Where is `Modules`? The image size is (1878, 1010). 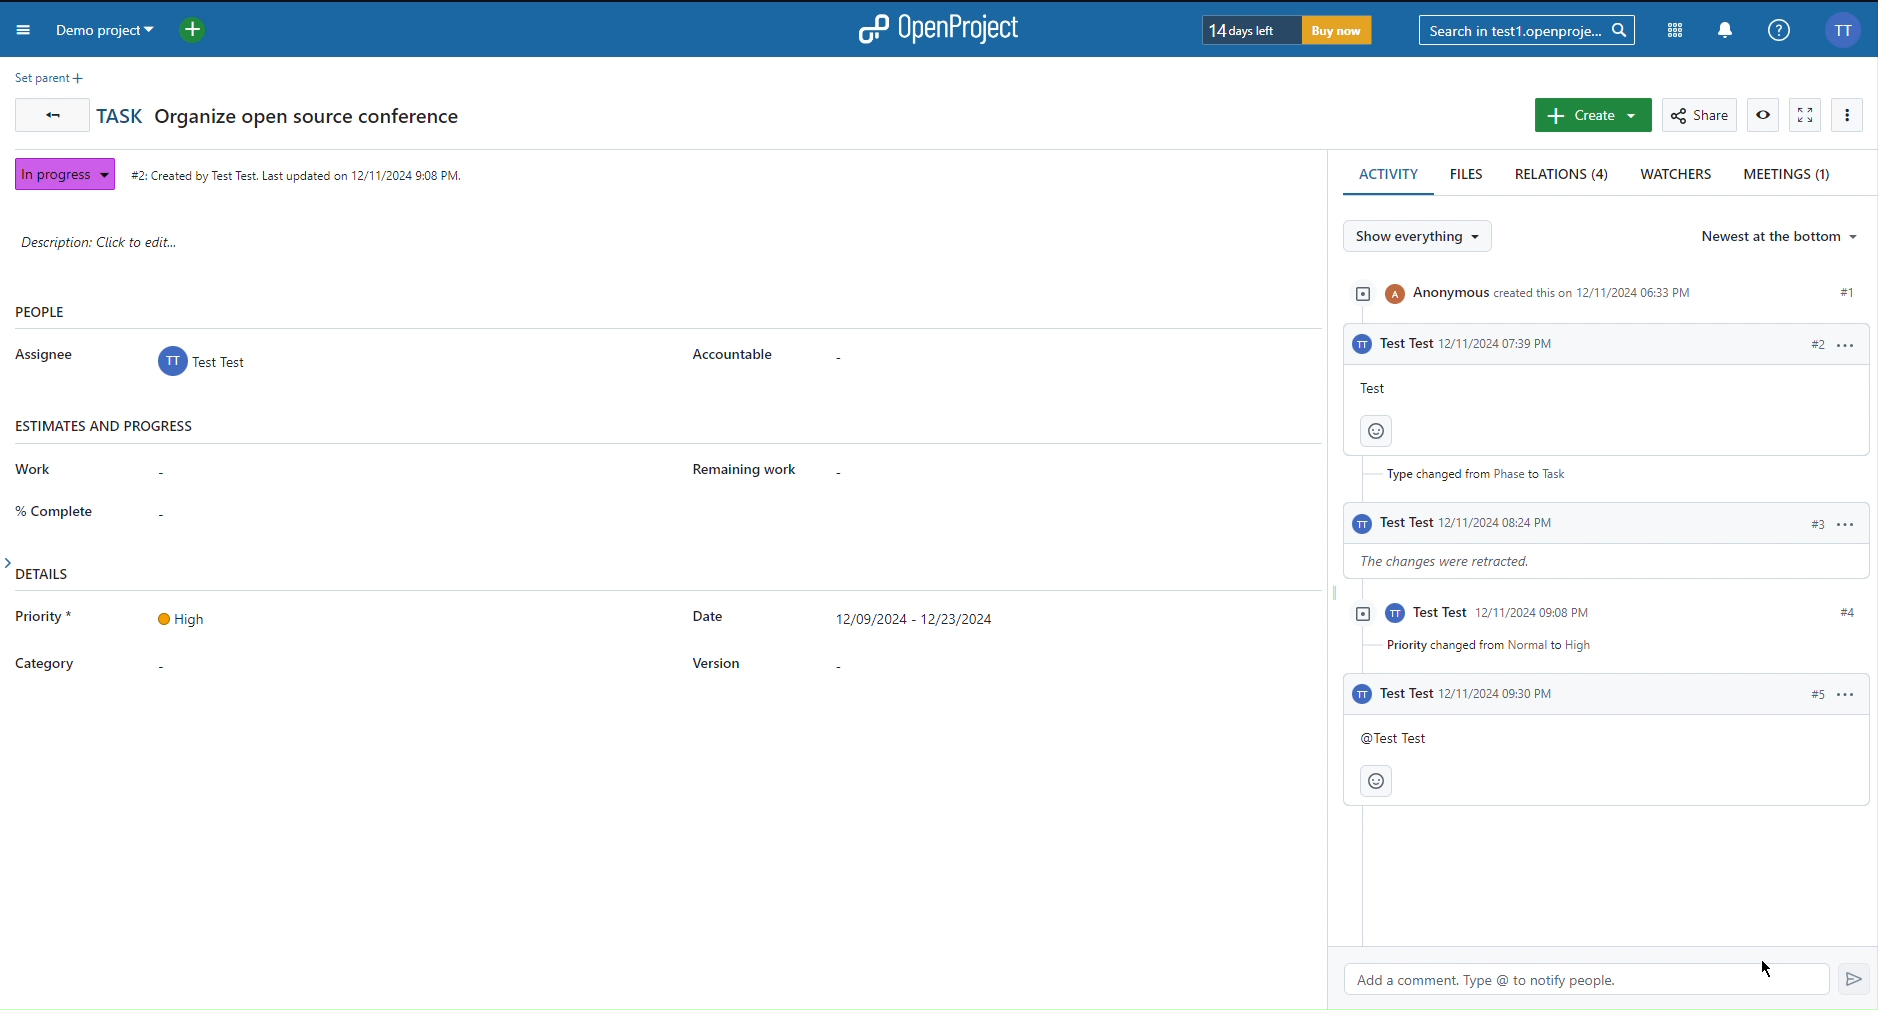
Modules is located at coordinates (1671, 27).